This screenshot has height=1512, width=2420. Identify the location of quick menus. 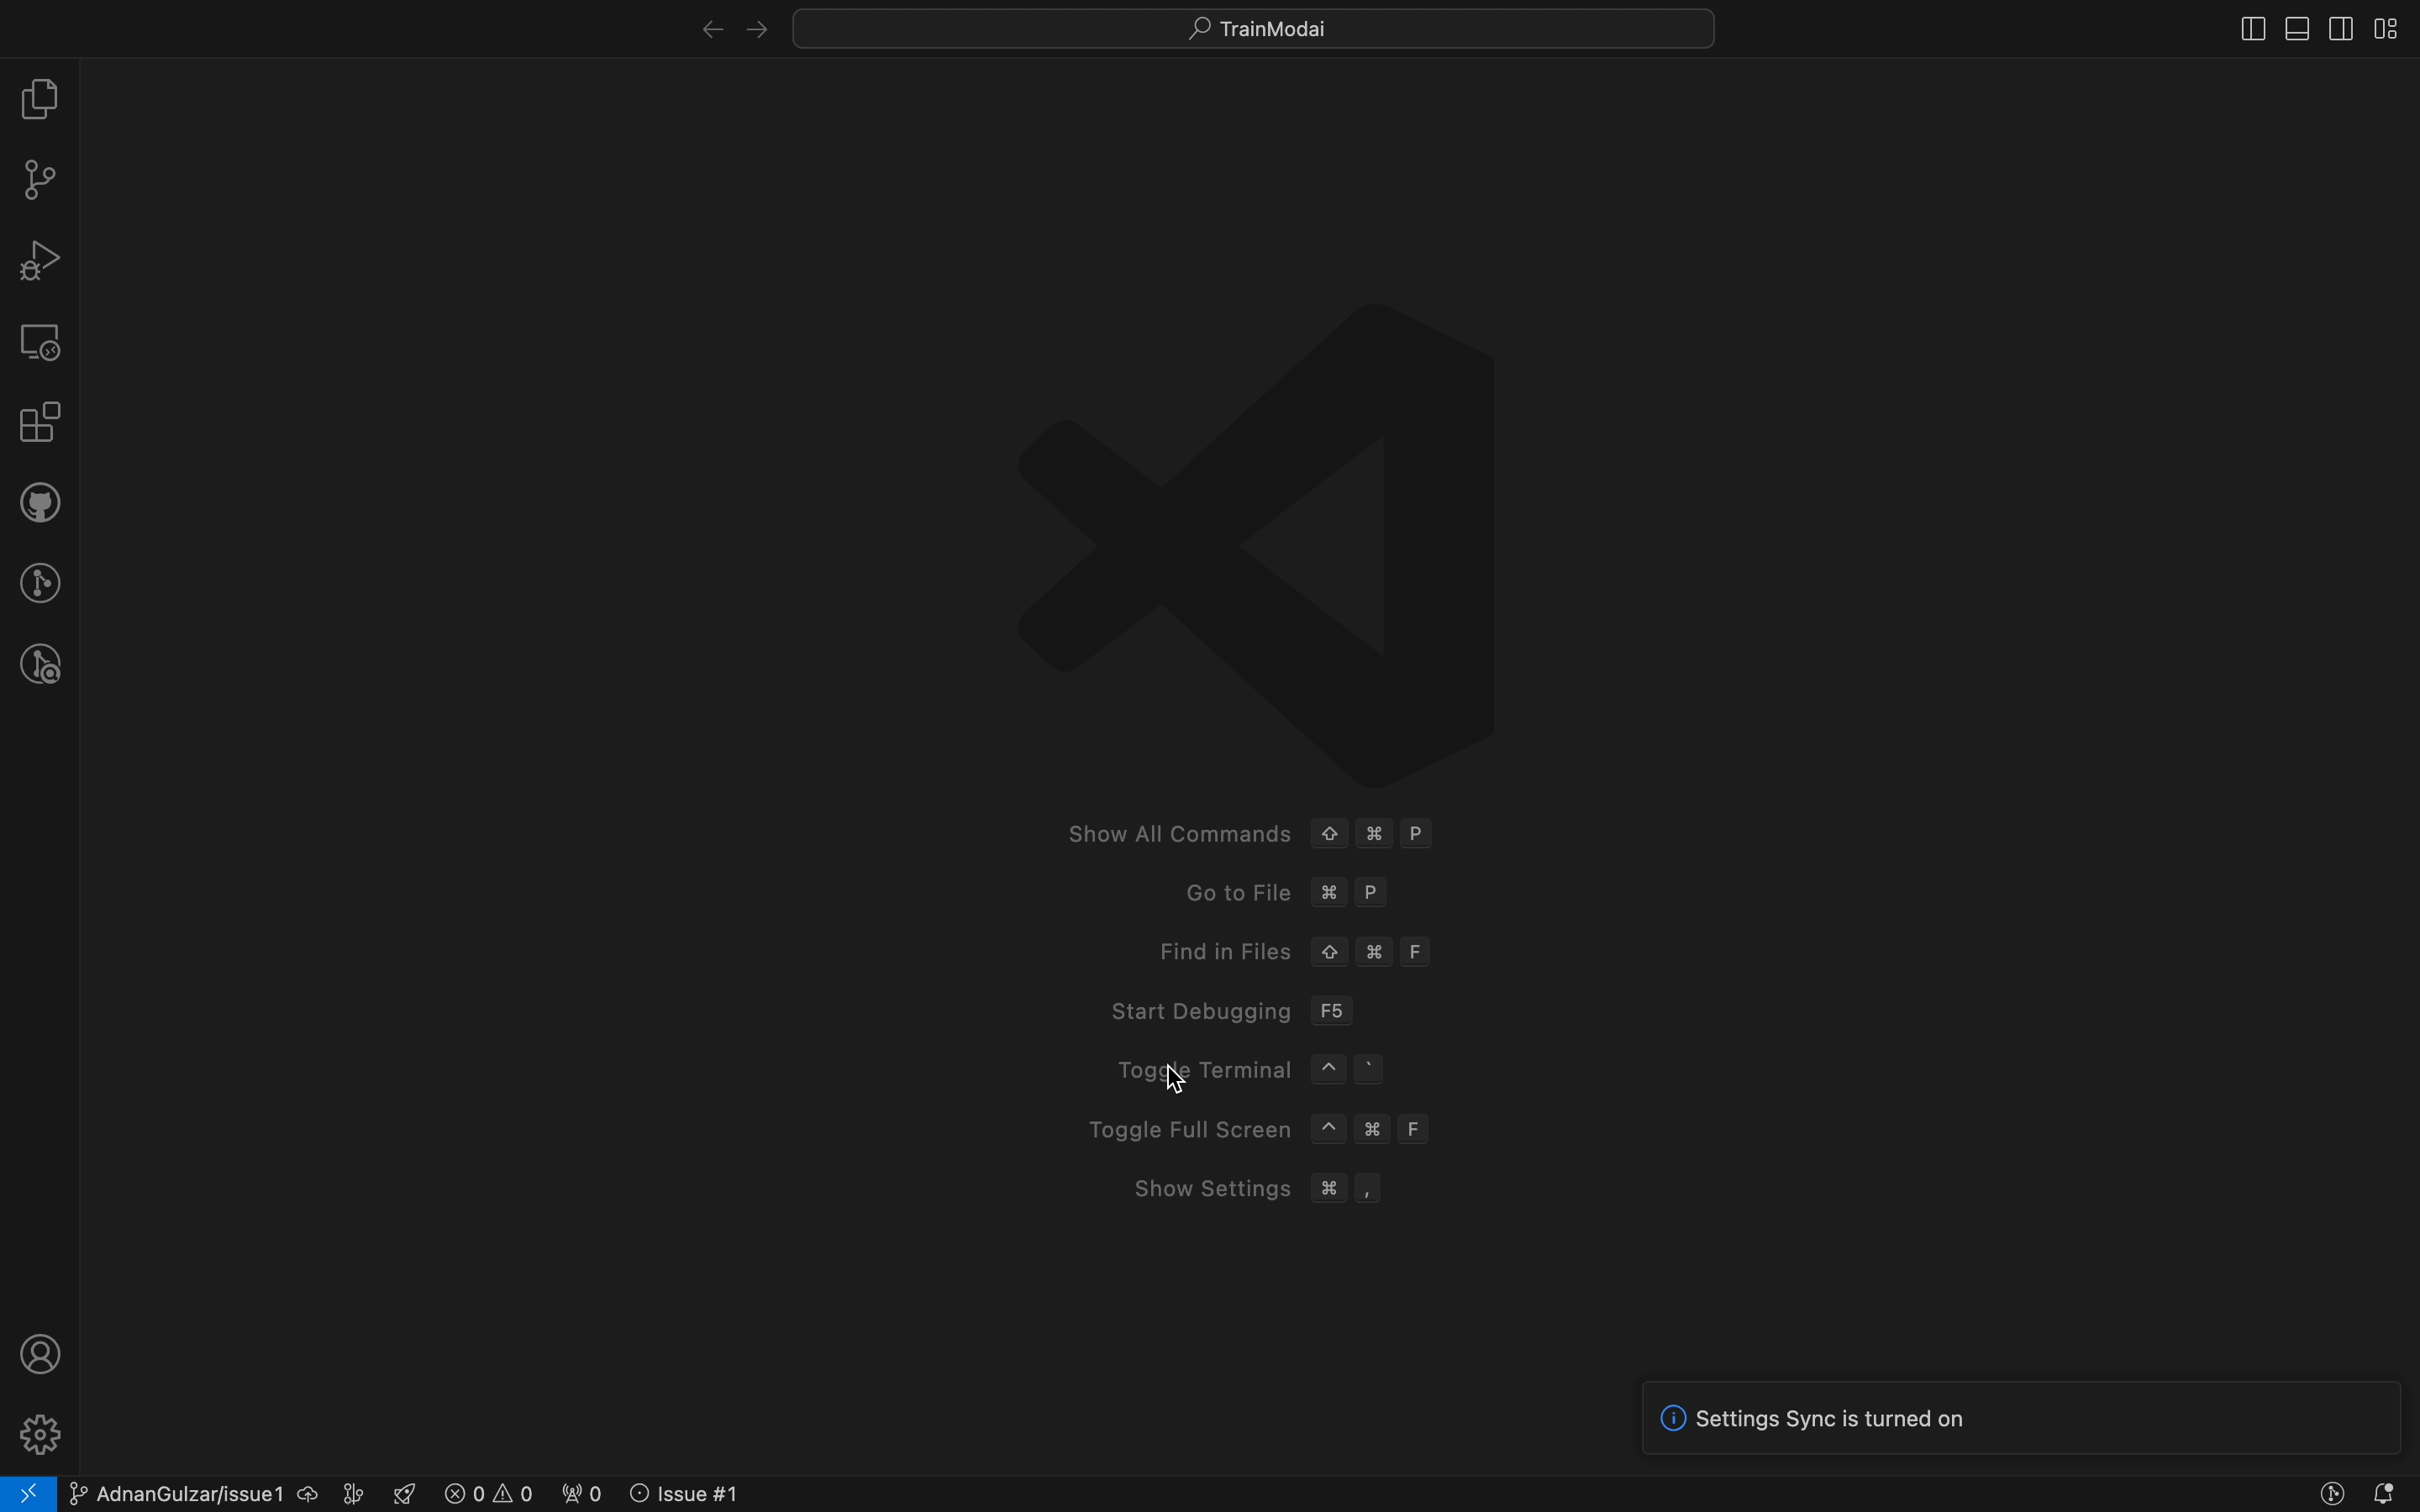
(1248, 25).